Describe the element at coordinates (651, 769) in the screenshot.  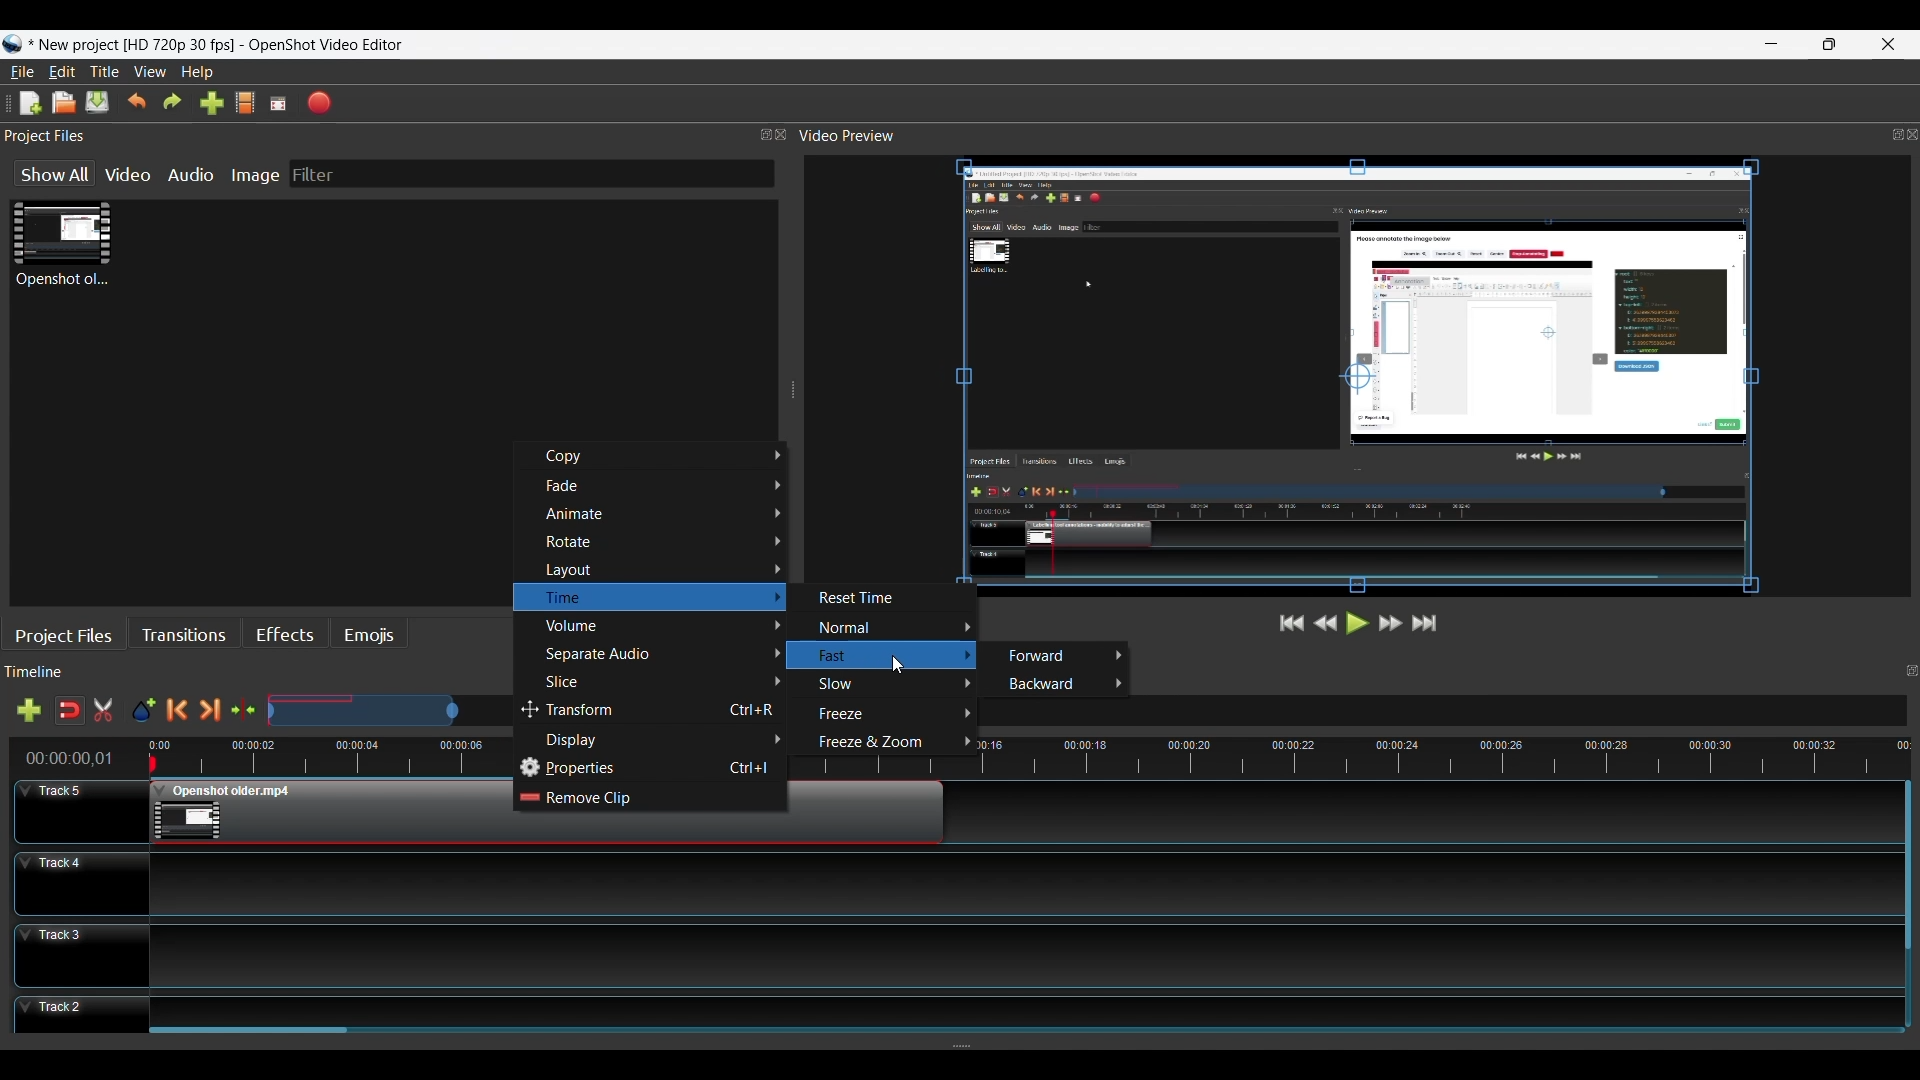
I see `Properties` at that location.